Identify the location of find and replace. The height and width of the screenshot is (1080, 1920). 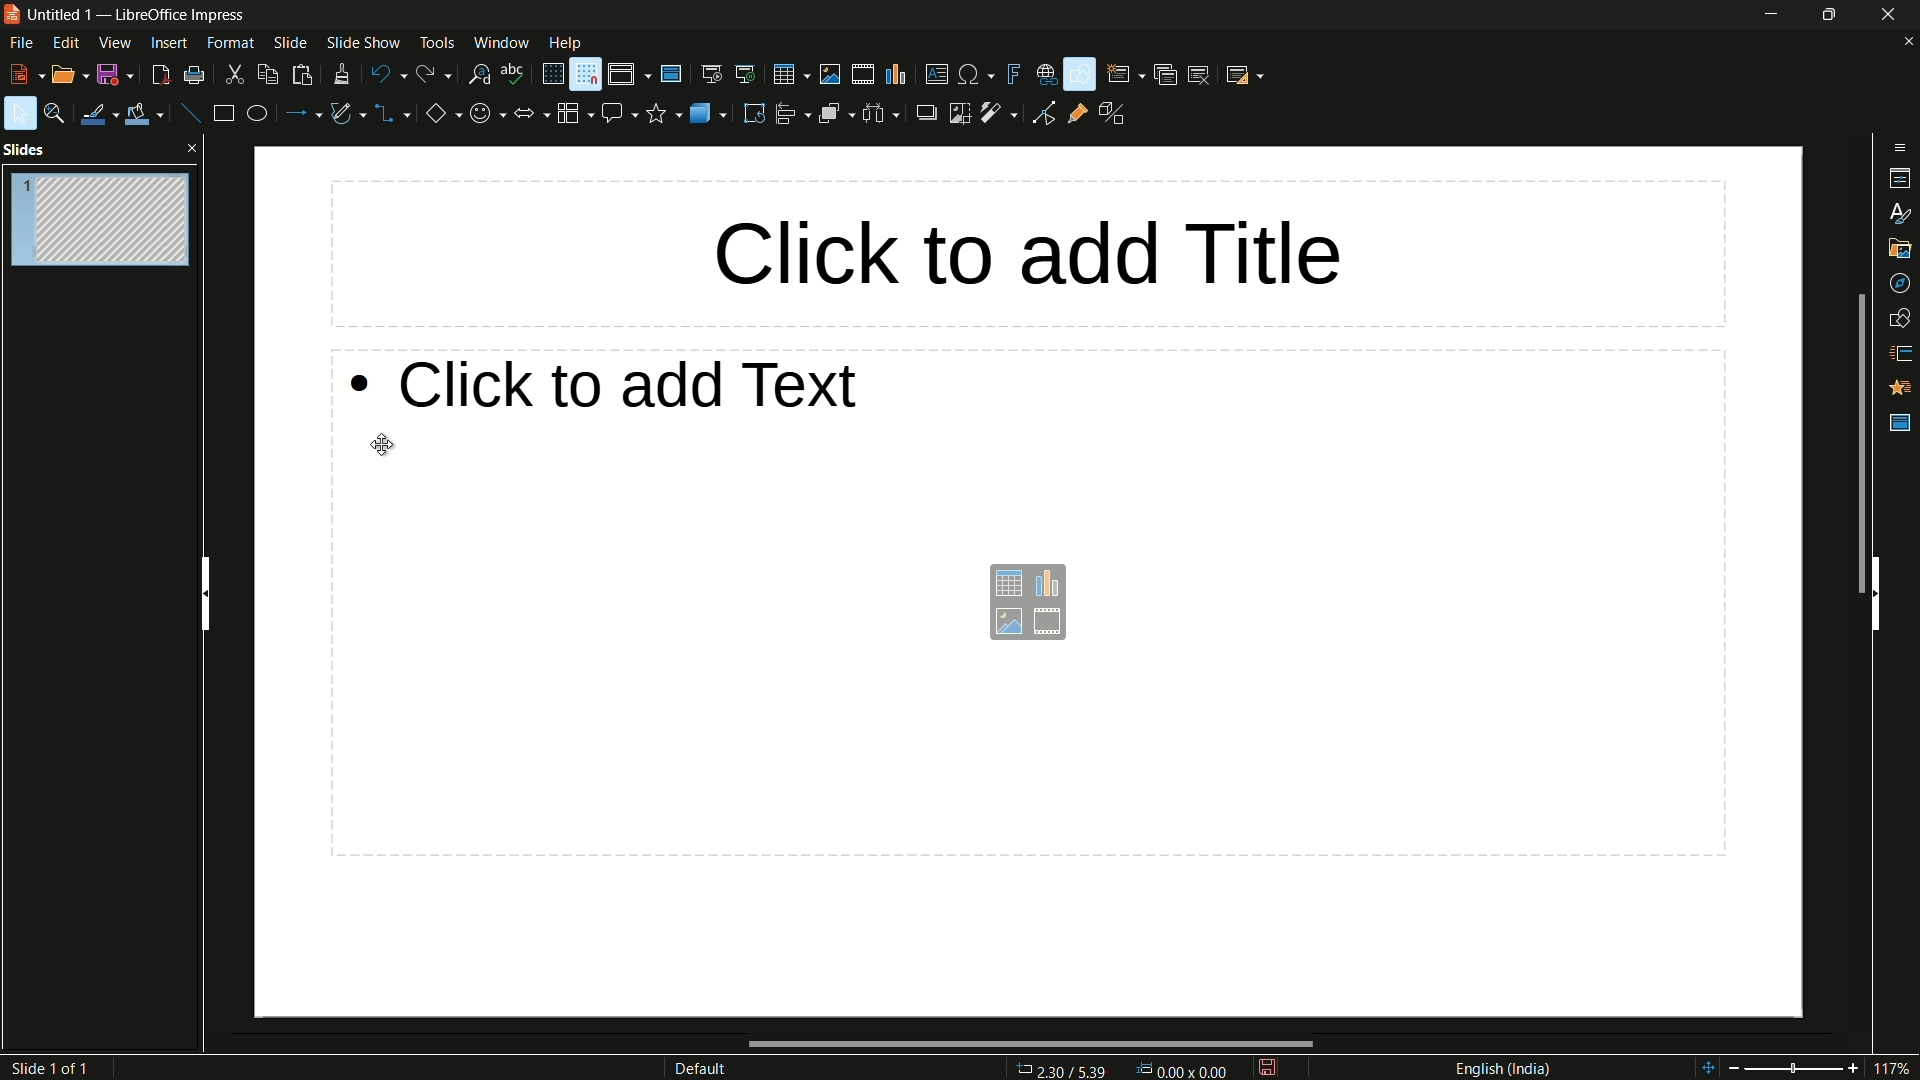
(476, 76).